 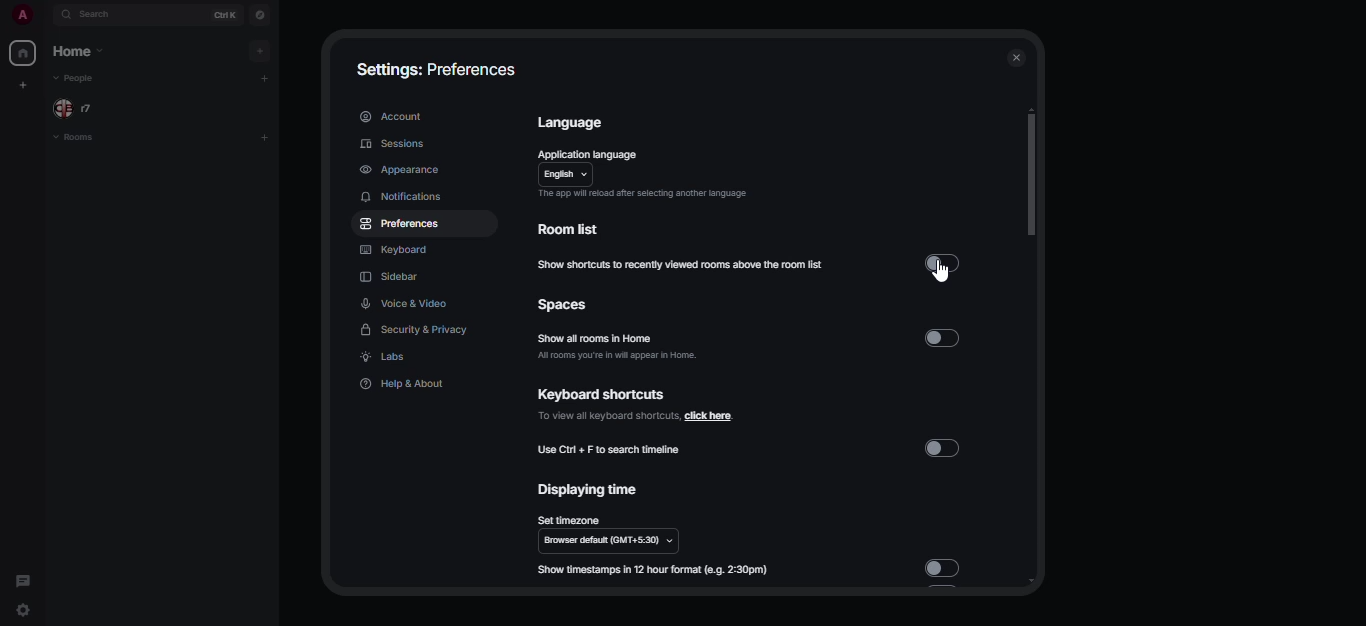 I want to click on notifications, so click(x=396, y=197).